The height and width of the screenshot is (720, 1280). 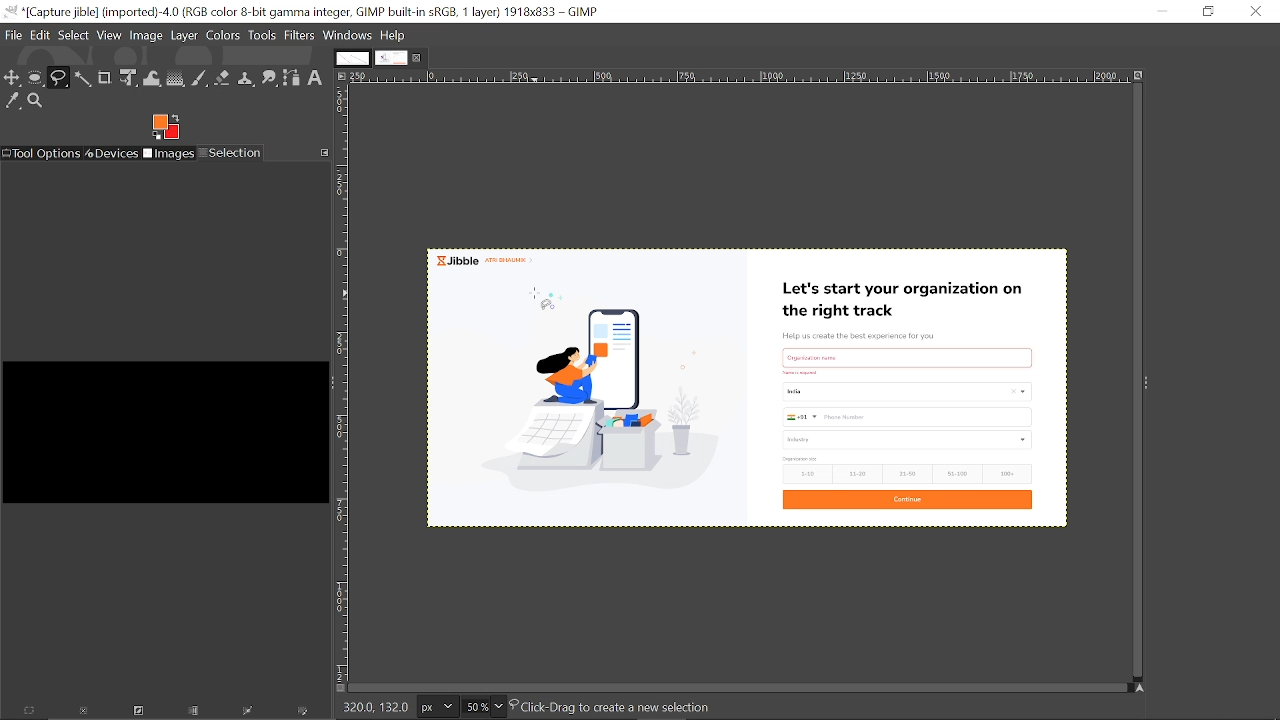 I want to click on Windows, so click(x=348, y=35).